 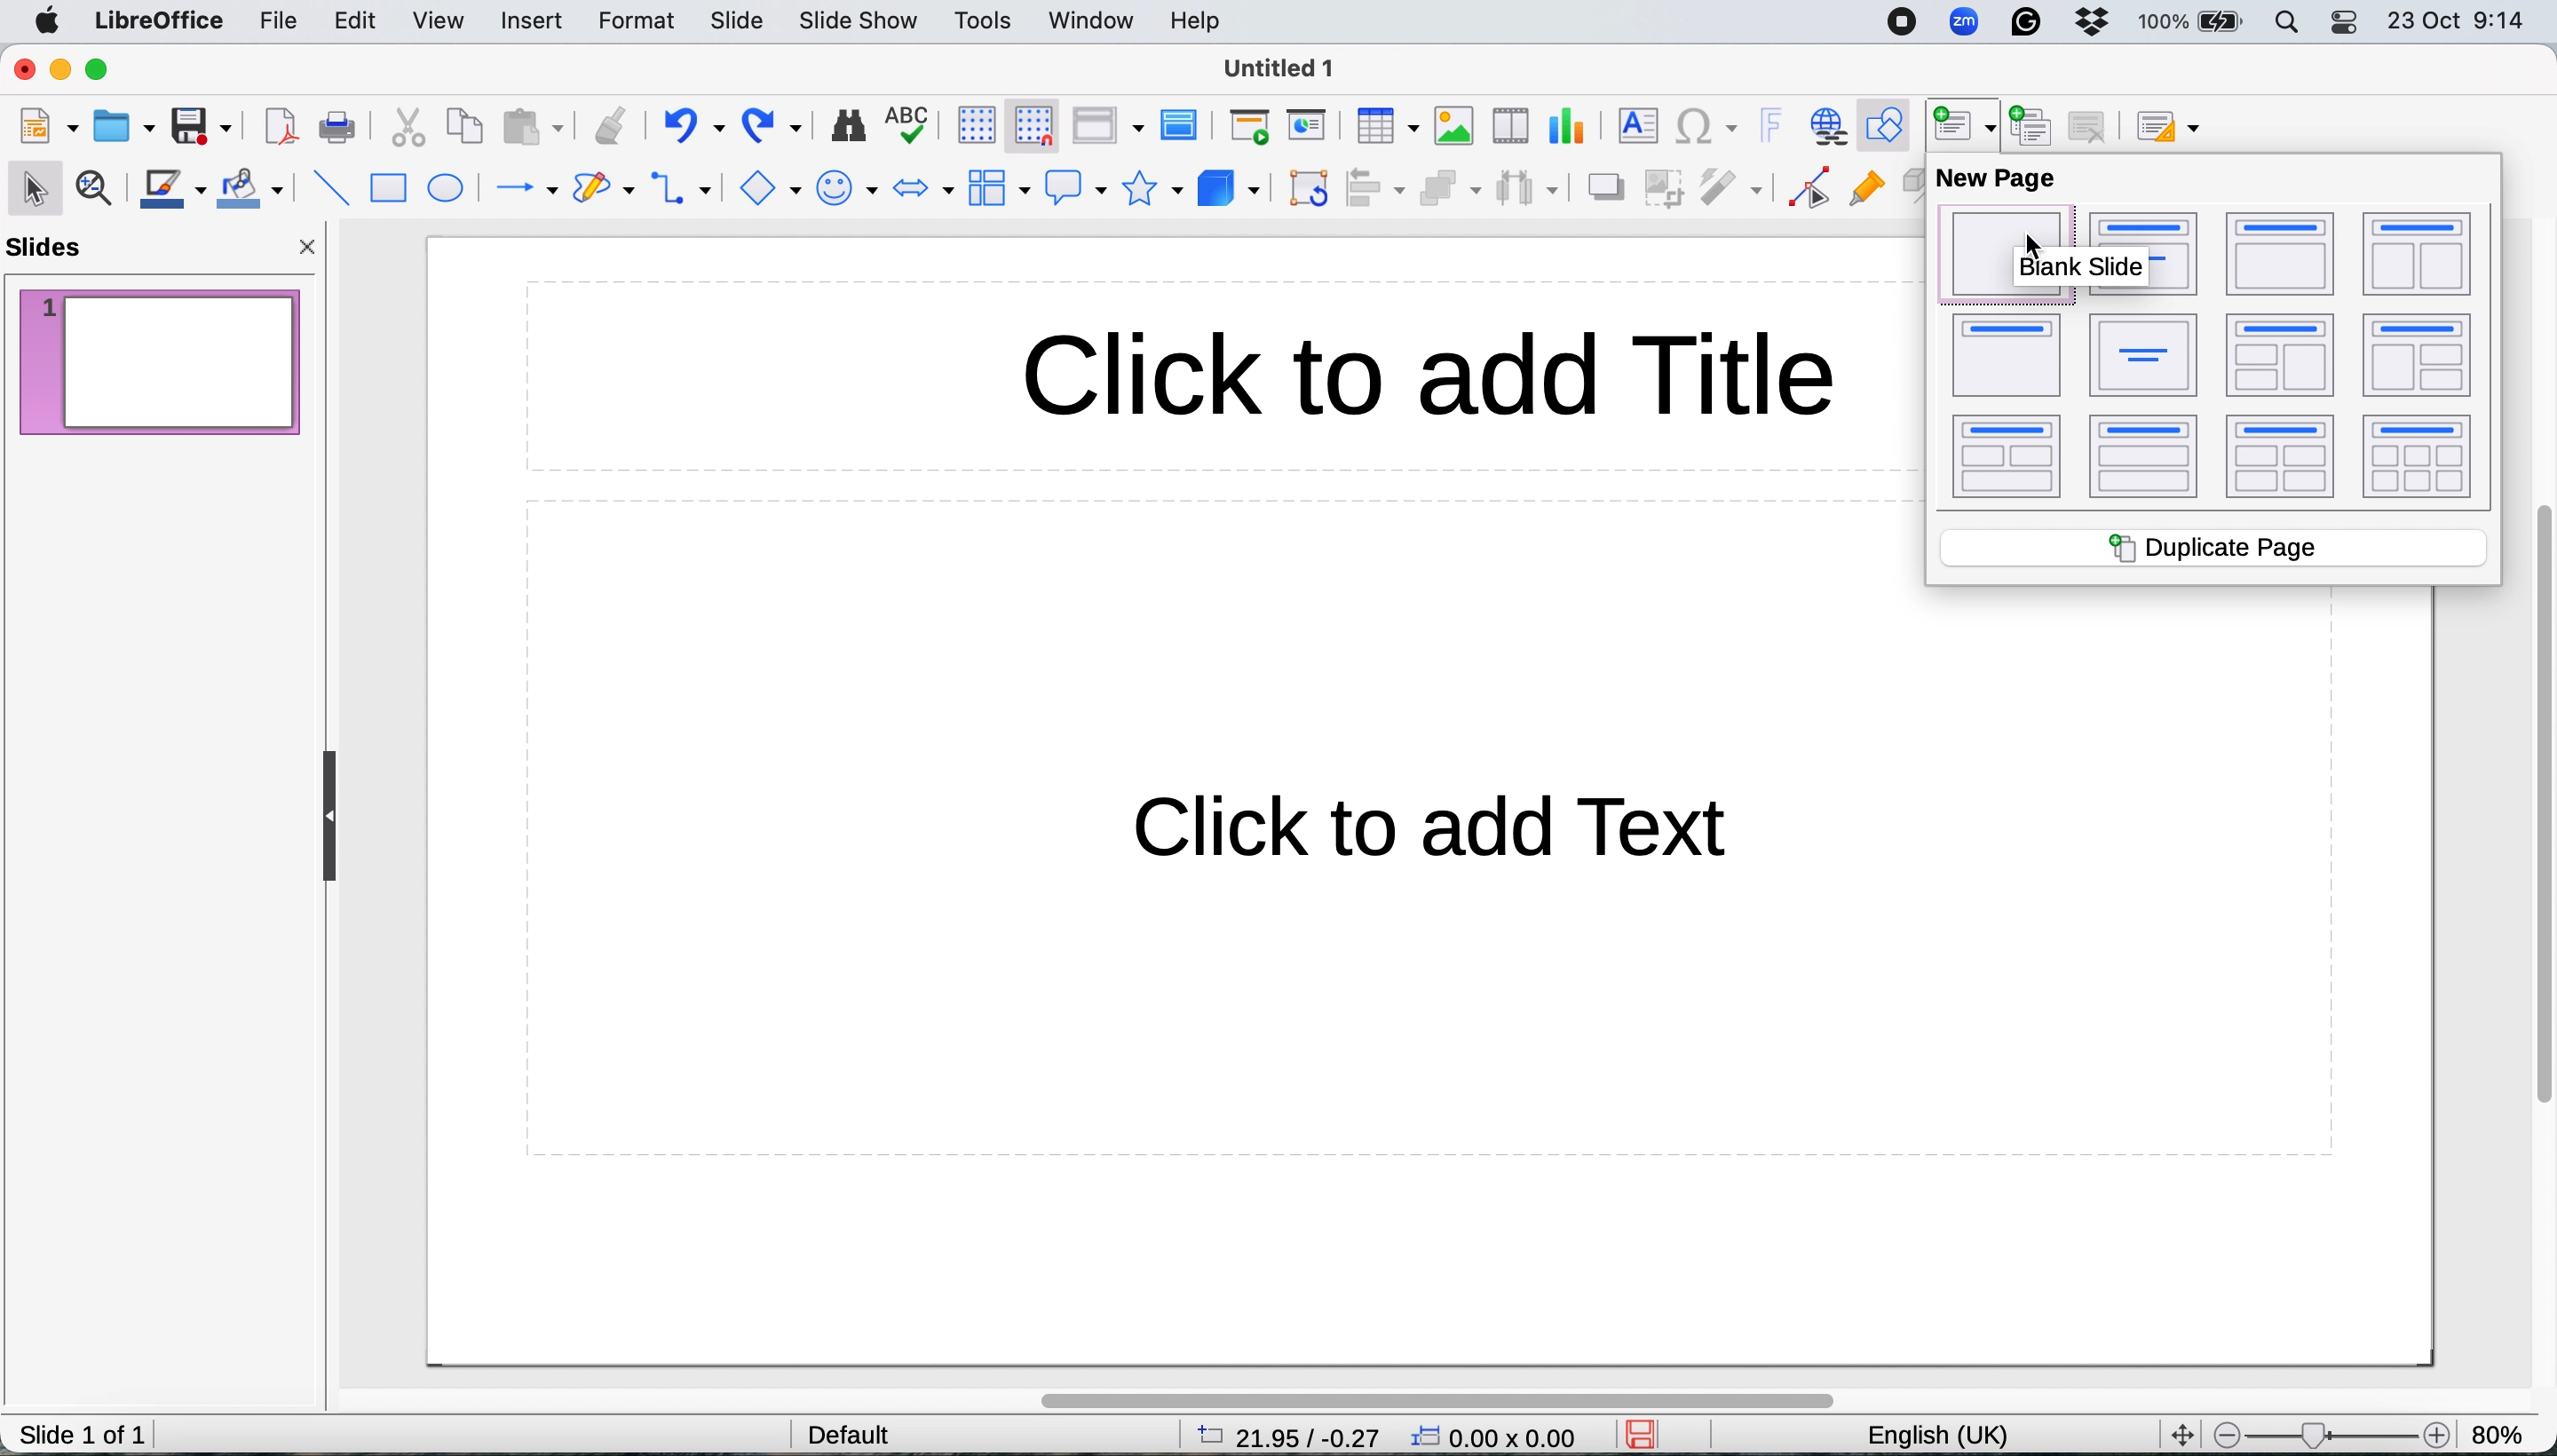 I want to click on connectors, so click(x=688, y=188).